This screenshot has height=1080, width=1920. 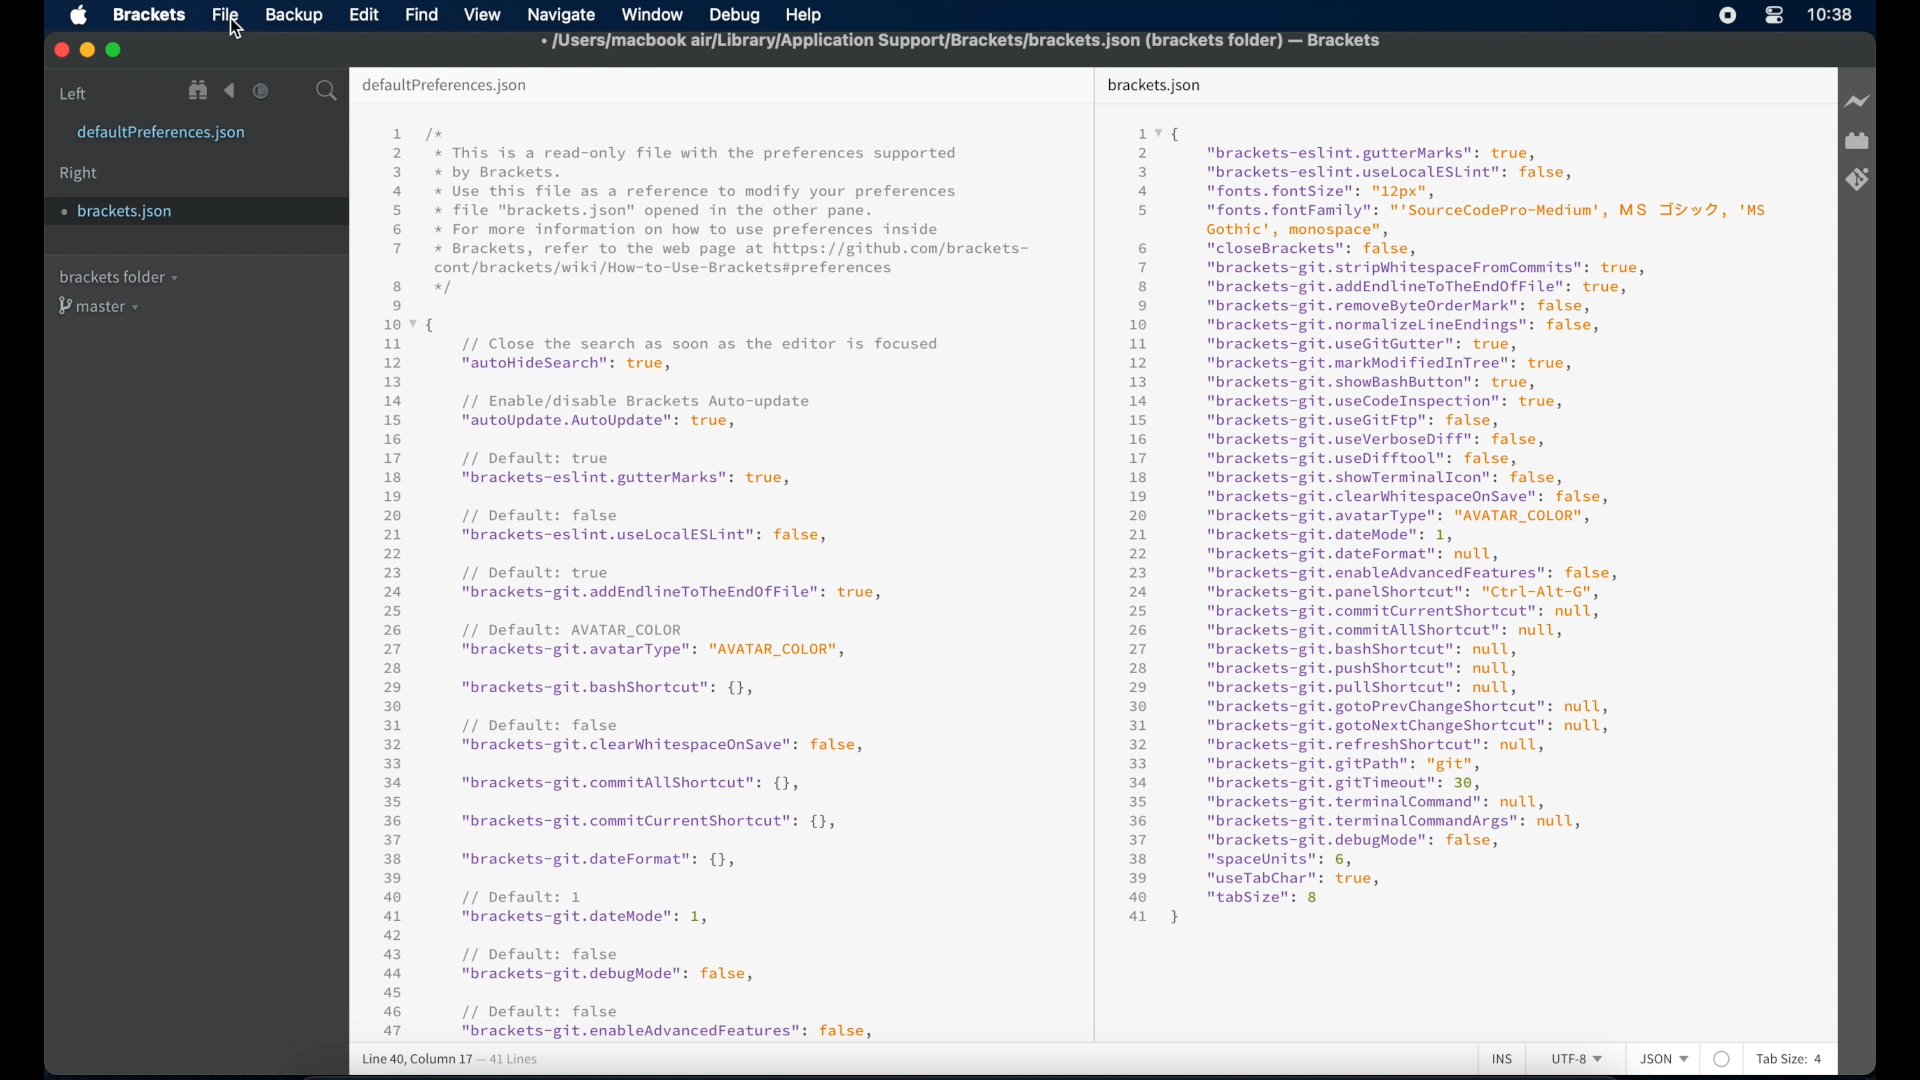 I want to click on divider, so click(x=1089, y=552).